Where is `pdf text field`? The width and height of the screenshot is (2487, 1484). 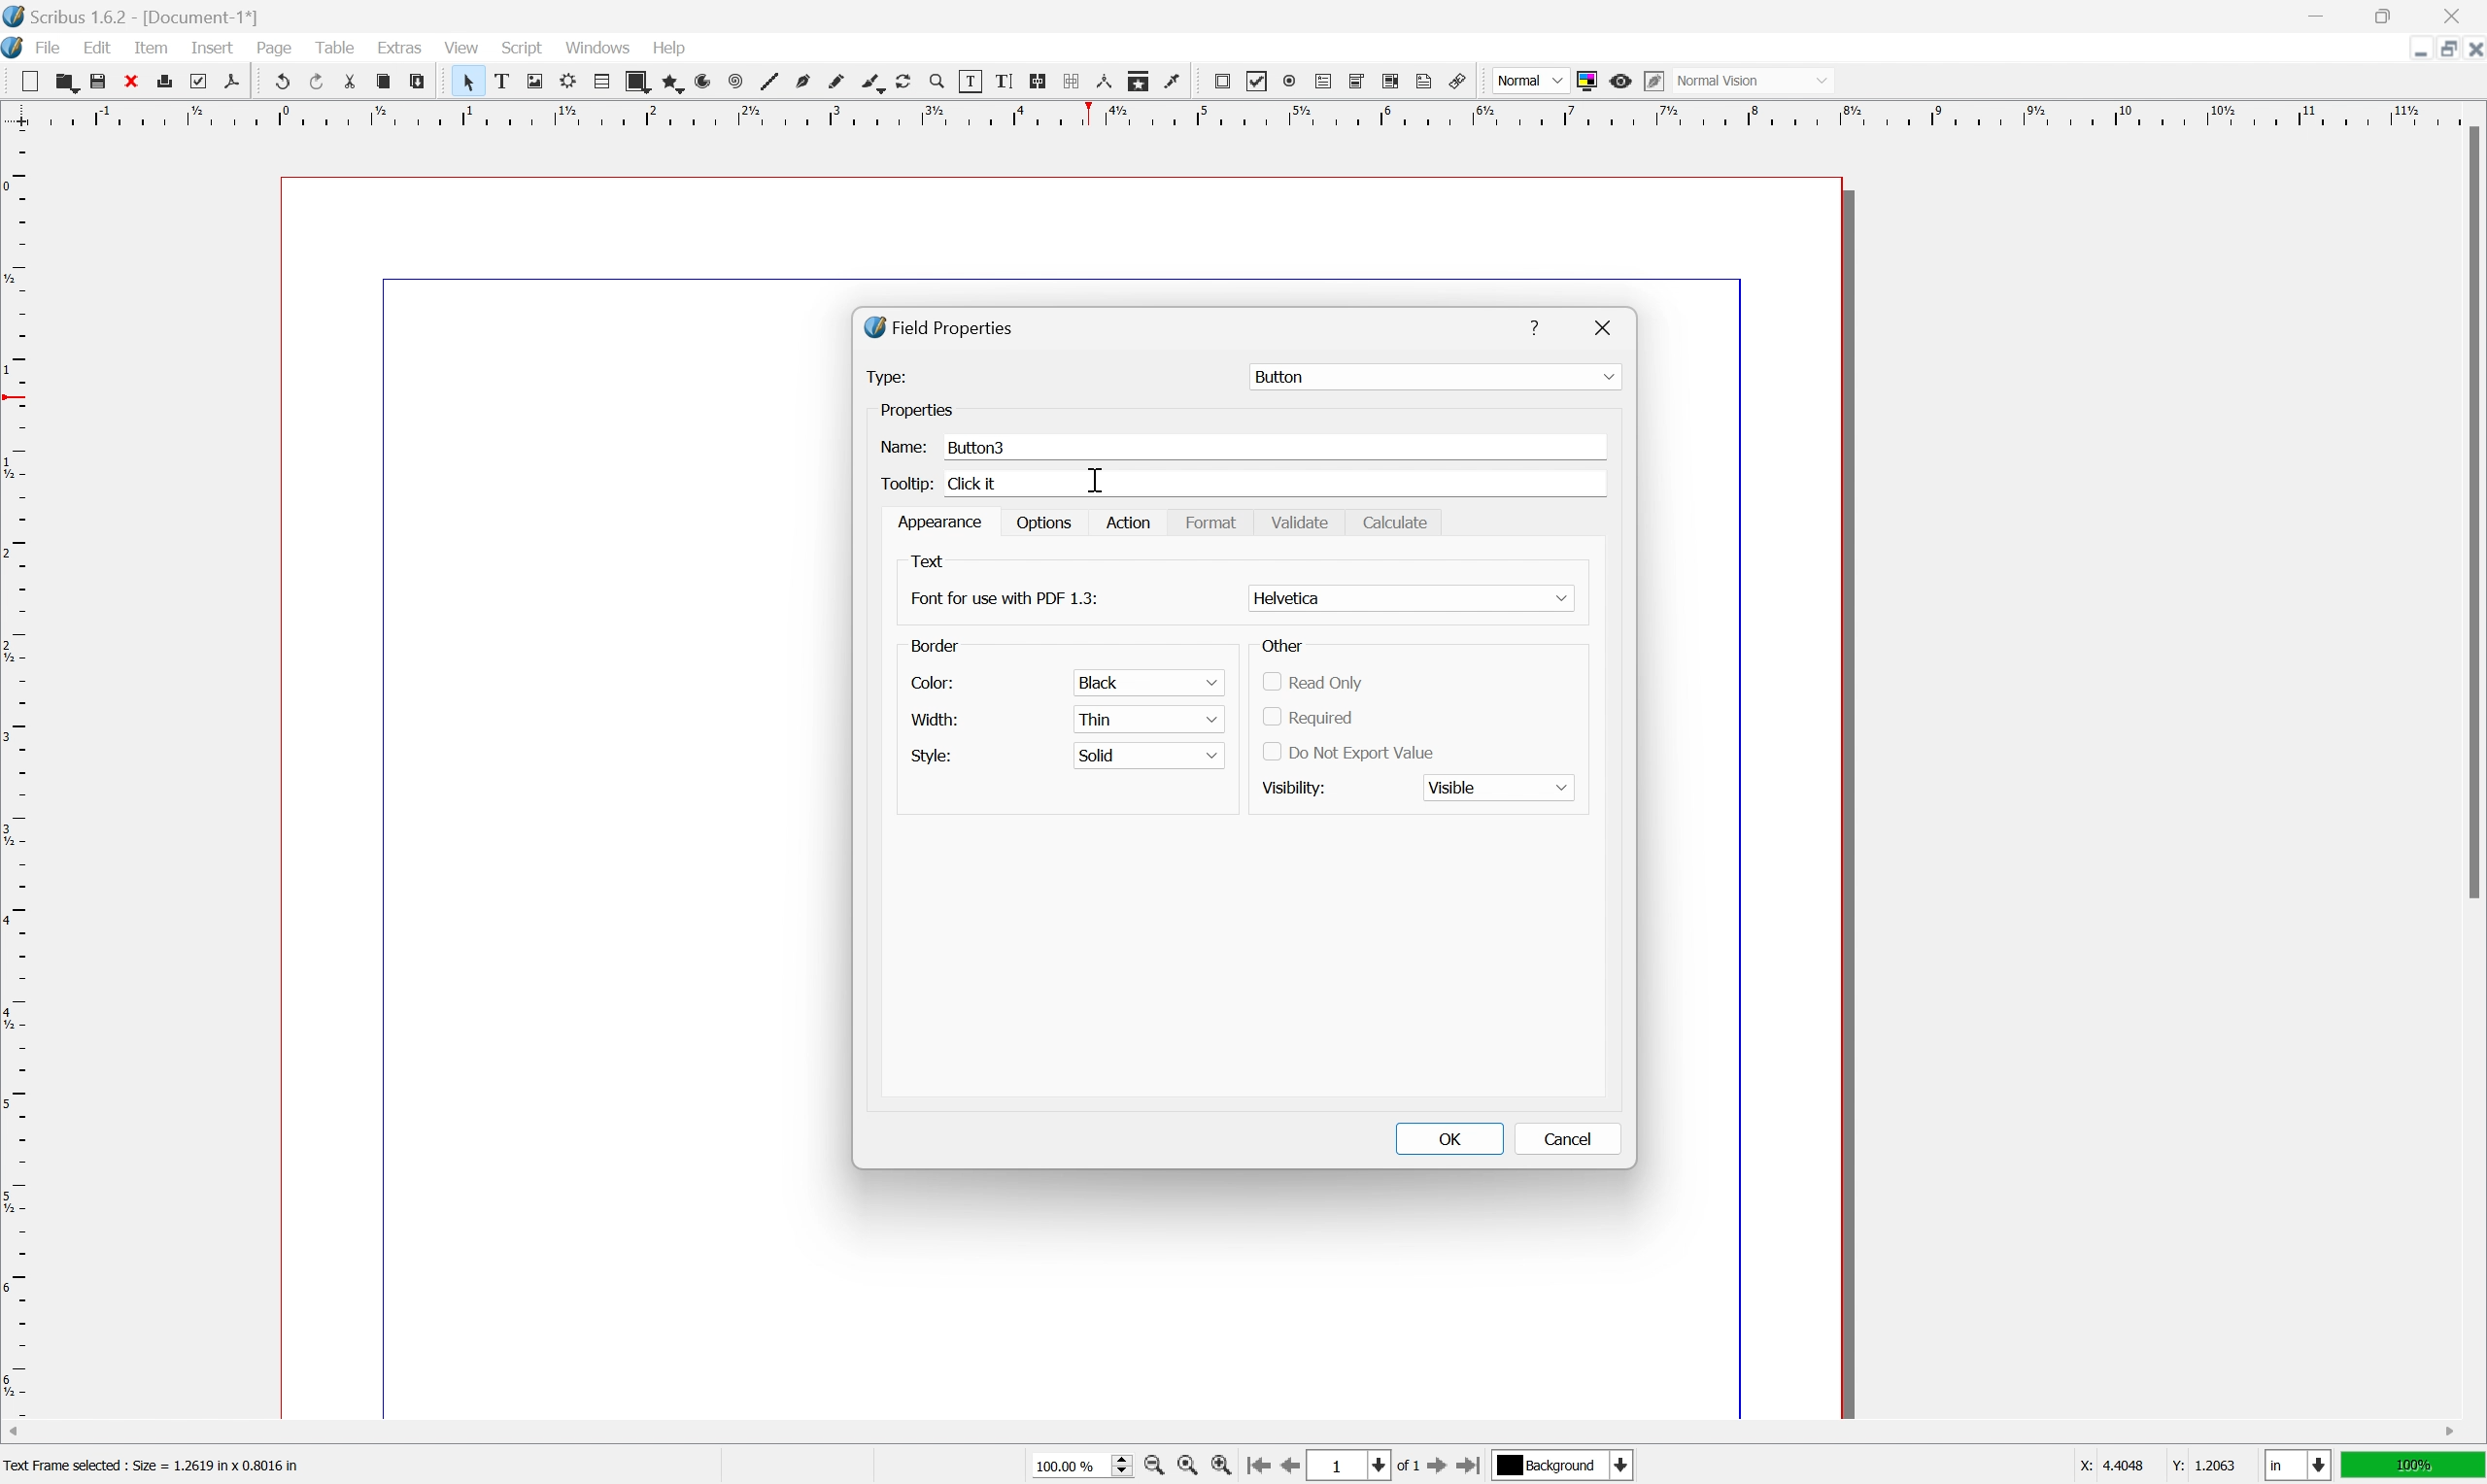
pdf text field is located at coordinates (1323, 83).